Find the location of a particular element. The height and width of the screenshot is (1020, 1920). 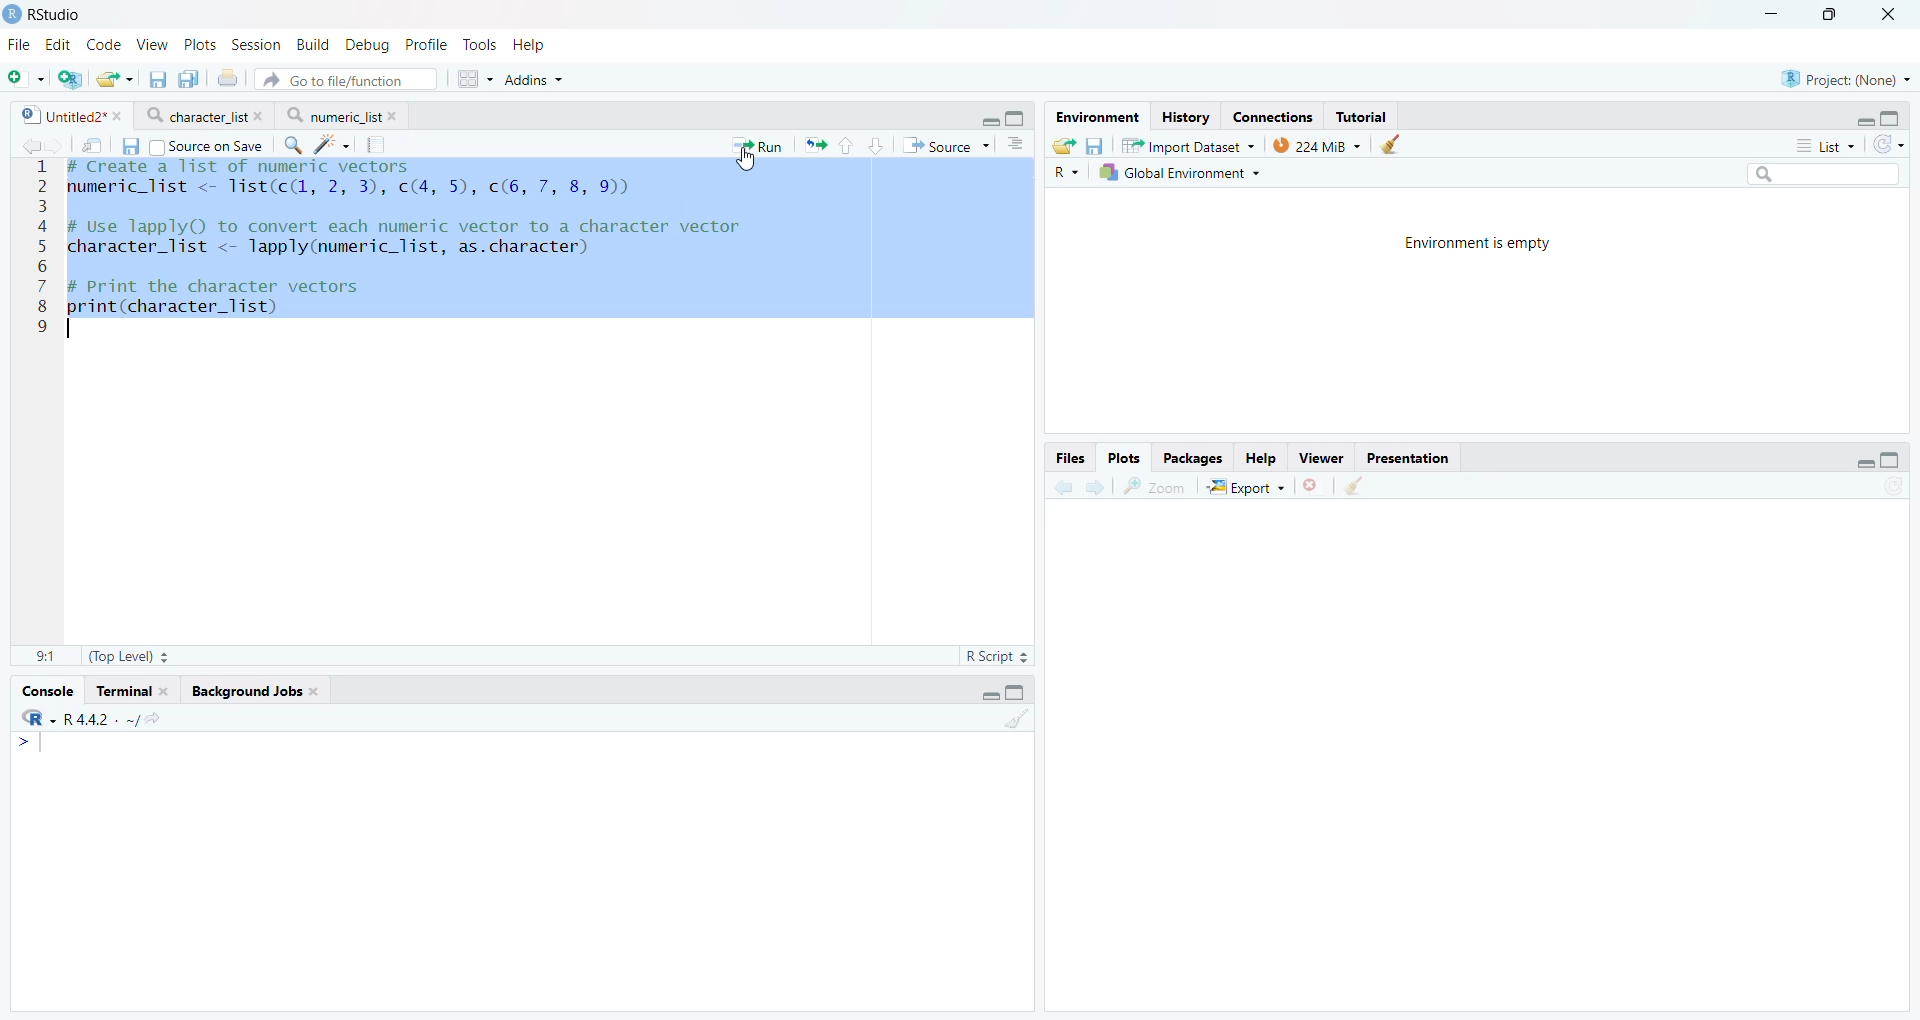

Export history logs is located at coordinates (1061, 144).